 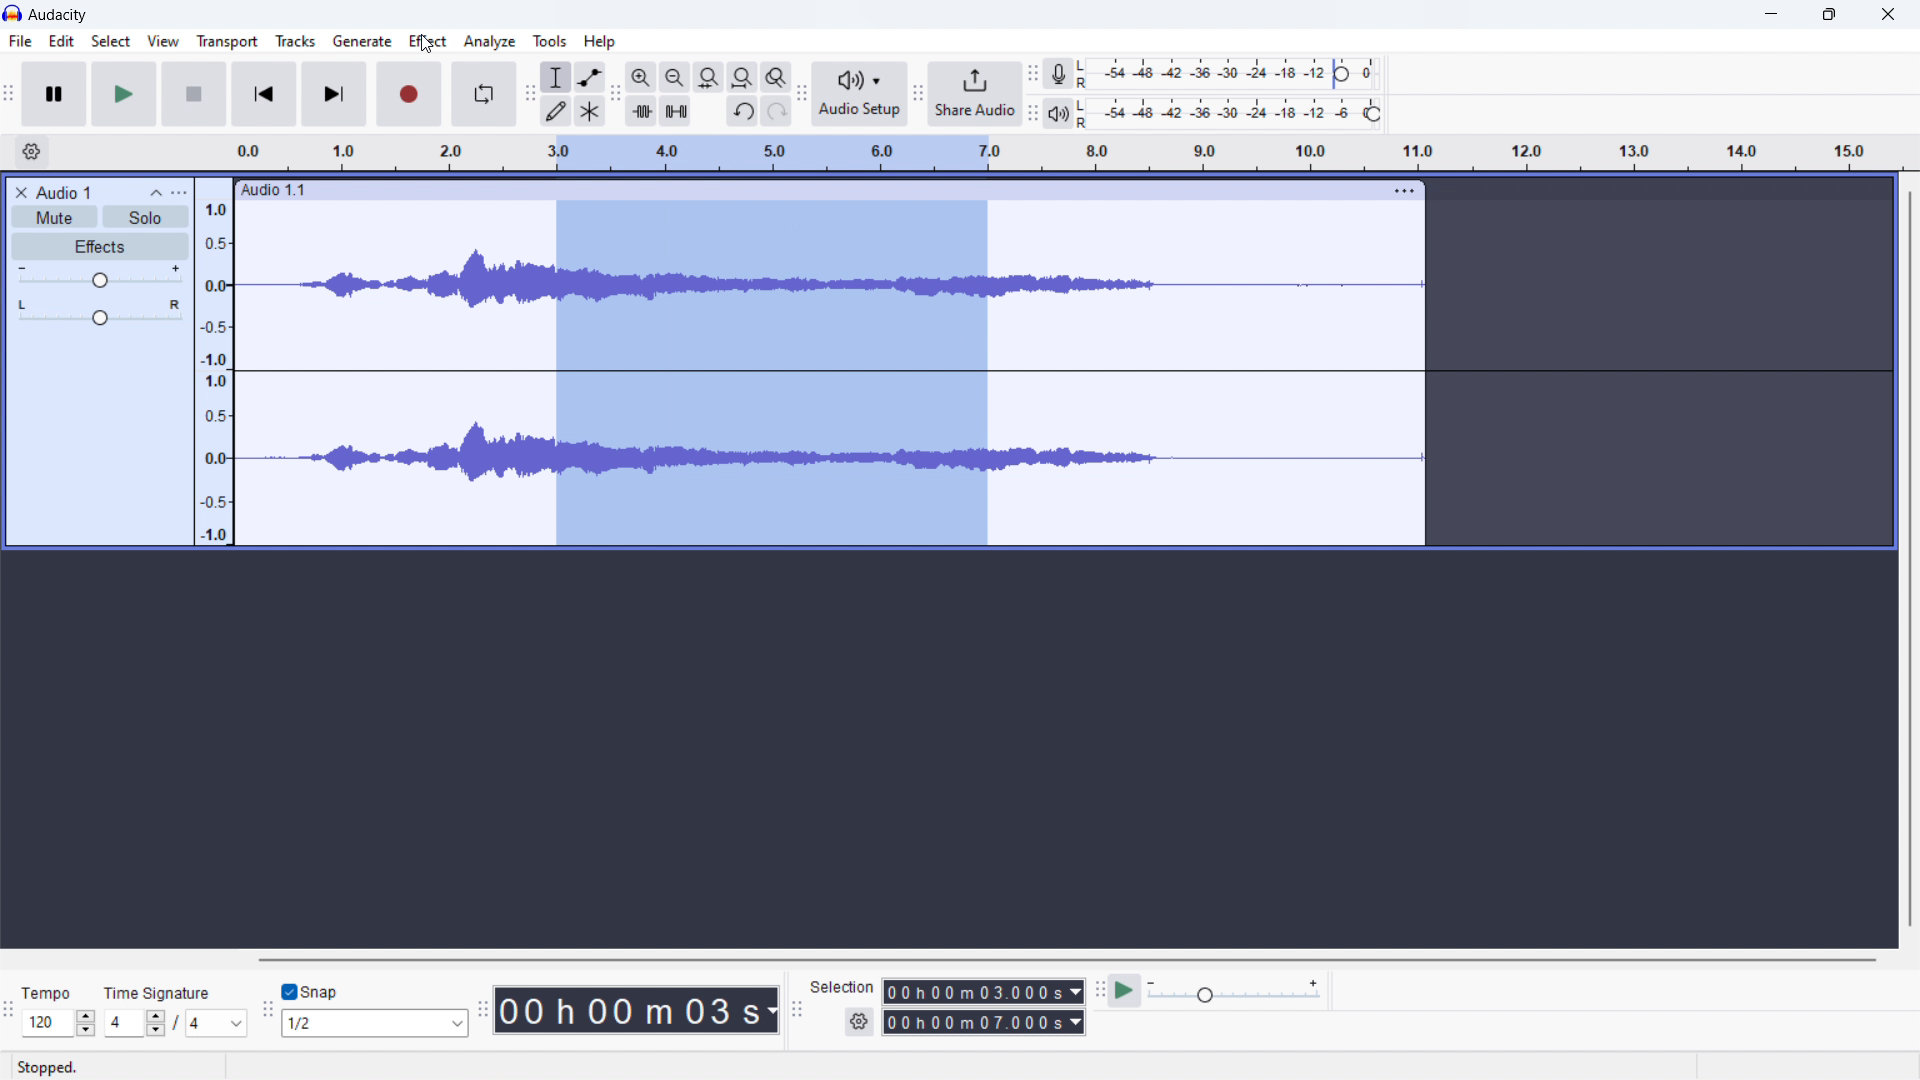 I want to click on close audio, so click(x=18, y=190).